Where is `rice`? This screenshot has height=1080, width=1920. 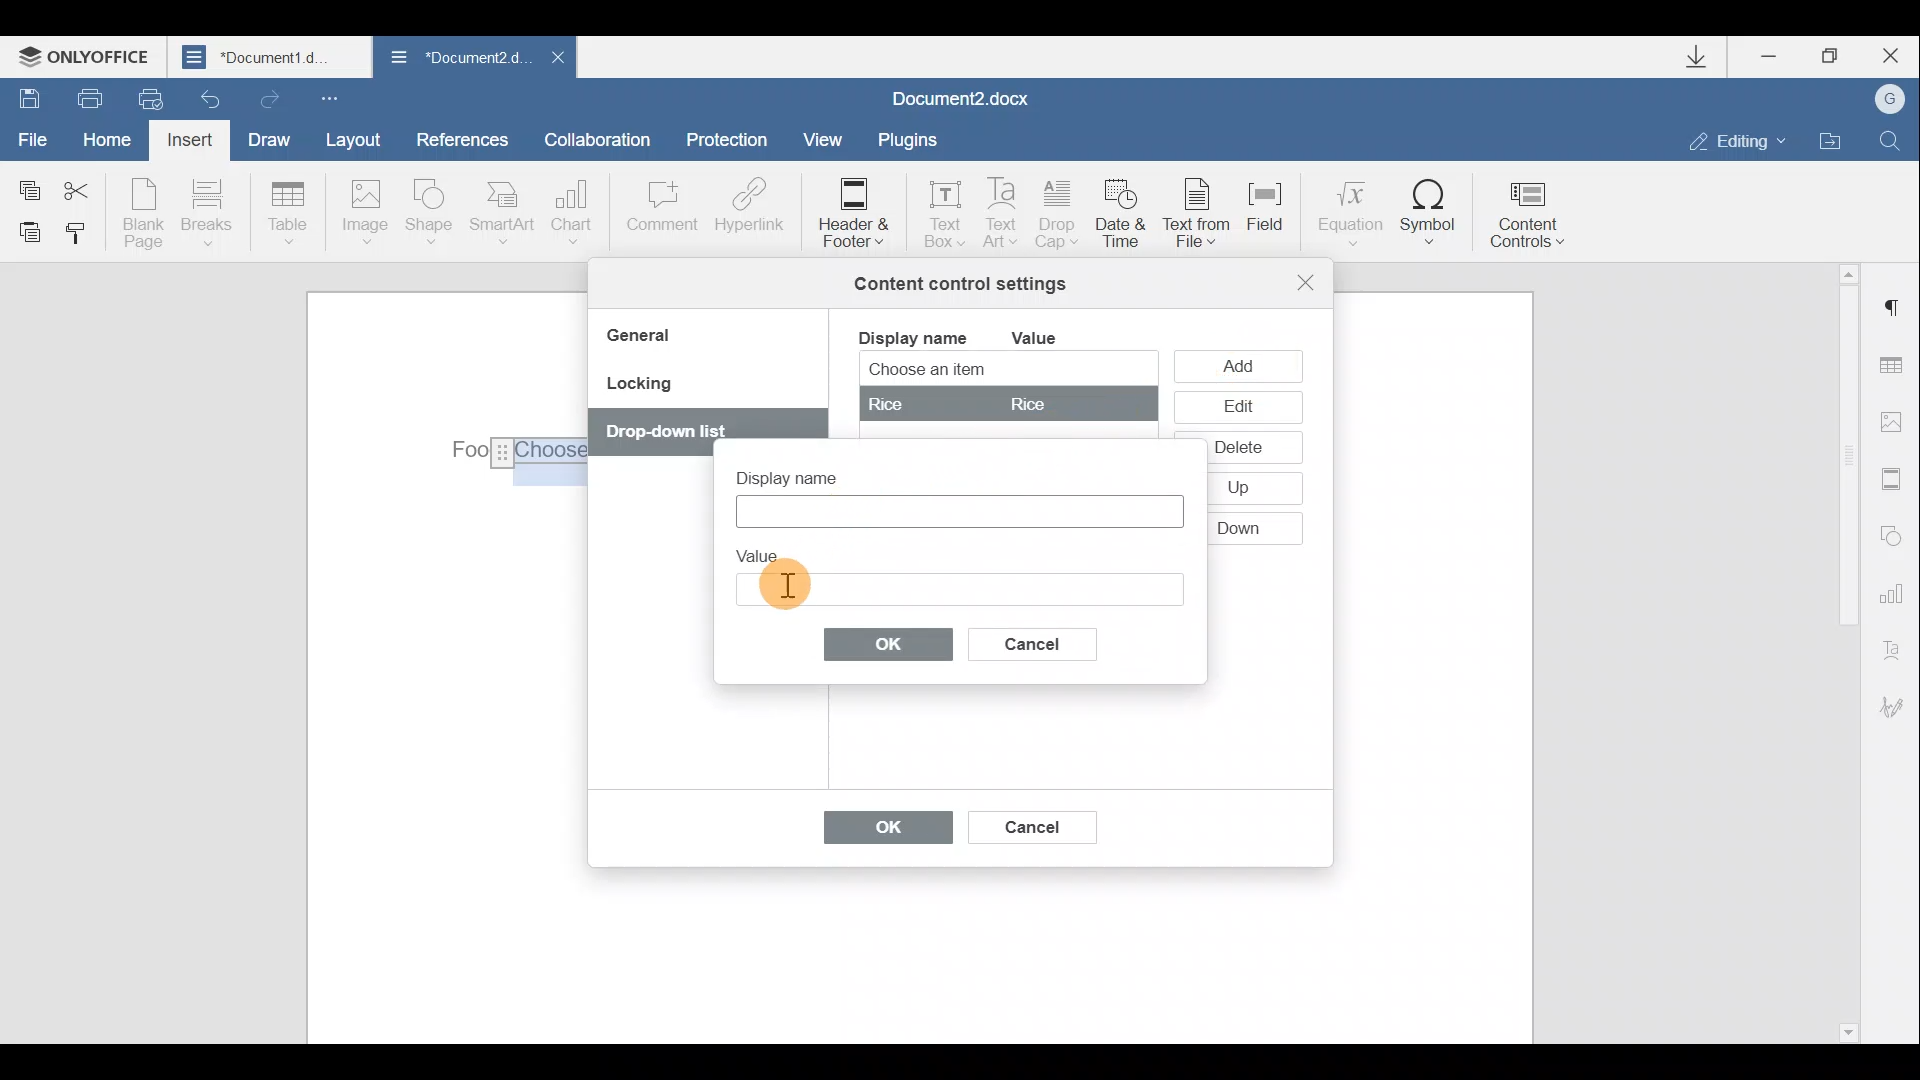
rice is located at coordinates (1006, 403).